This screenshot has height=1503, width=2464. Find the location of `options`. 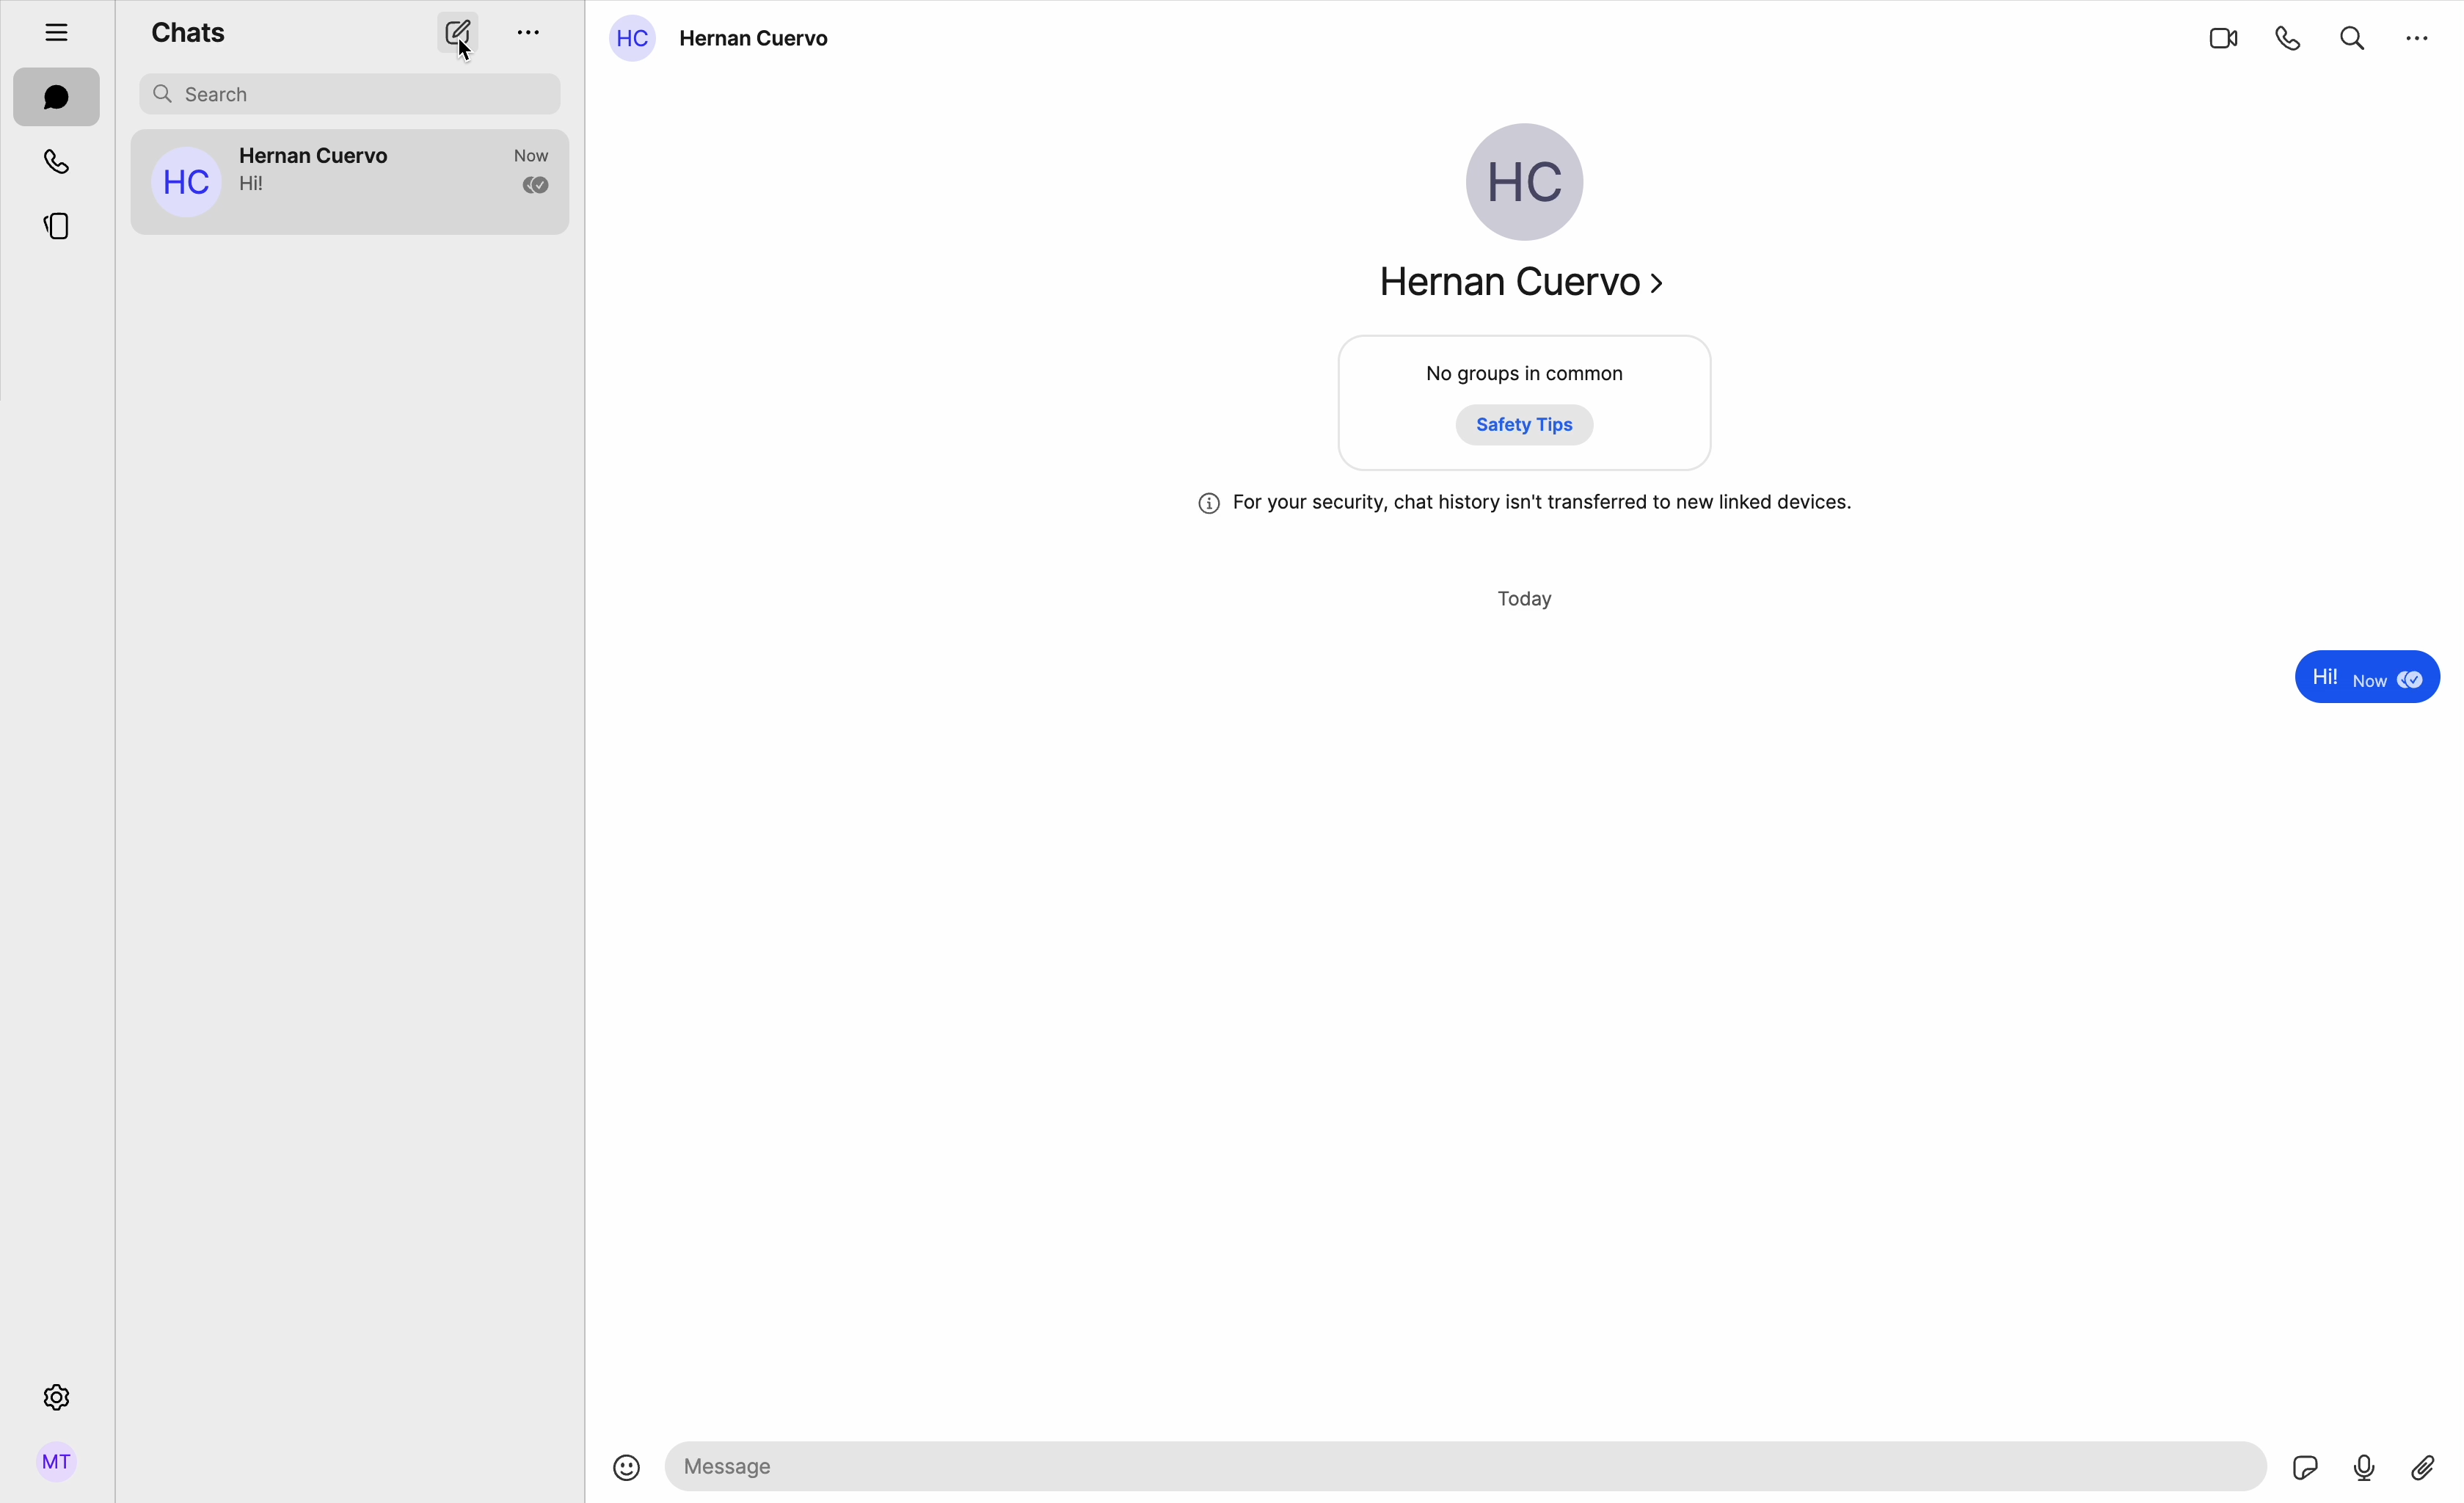

options is located at coordinates (536, 26).